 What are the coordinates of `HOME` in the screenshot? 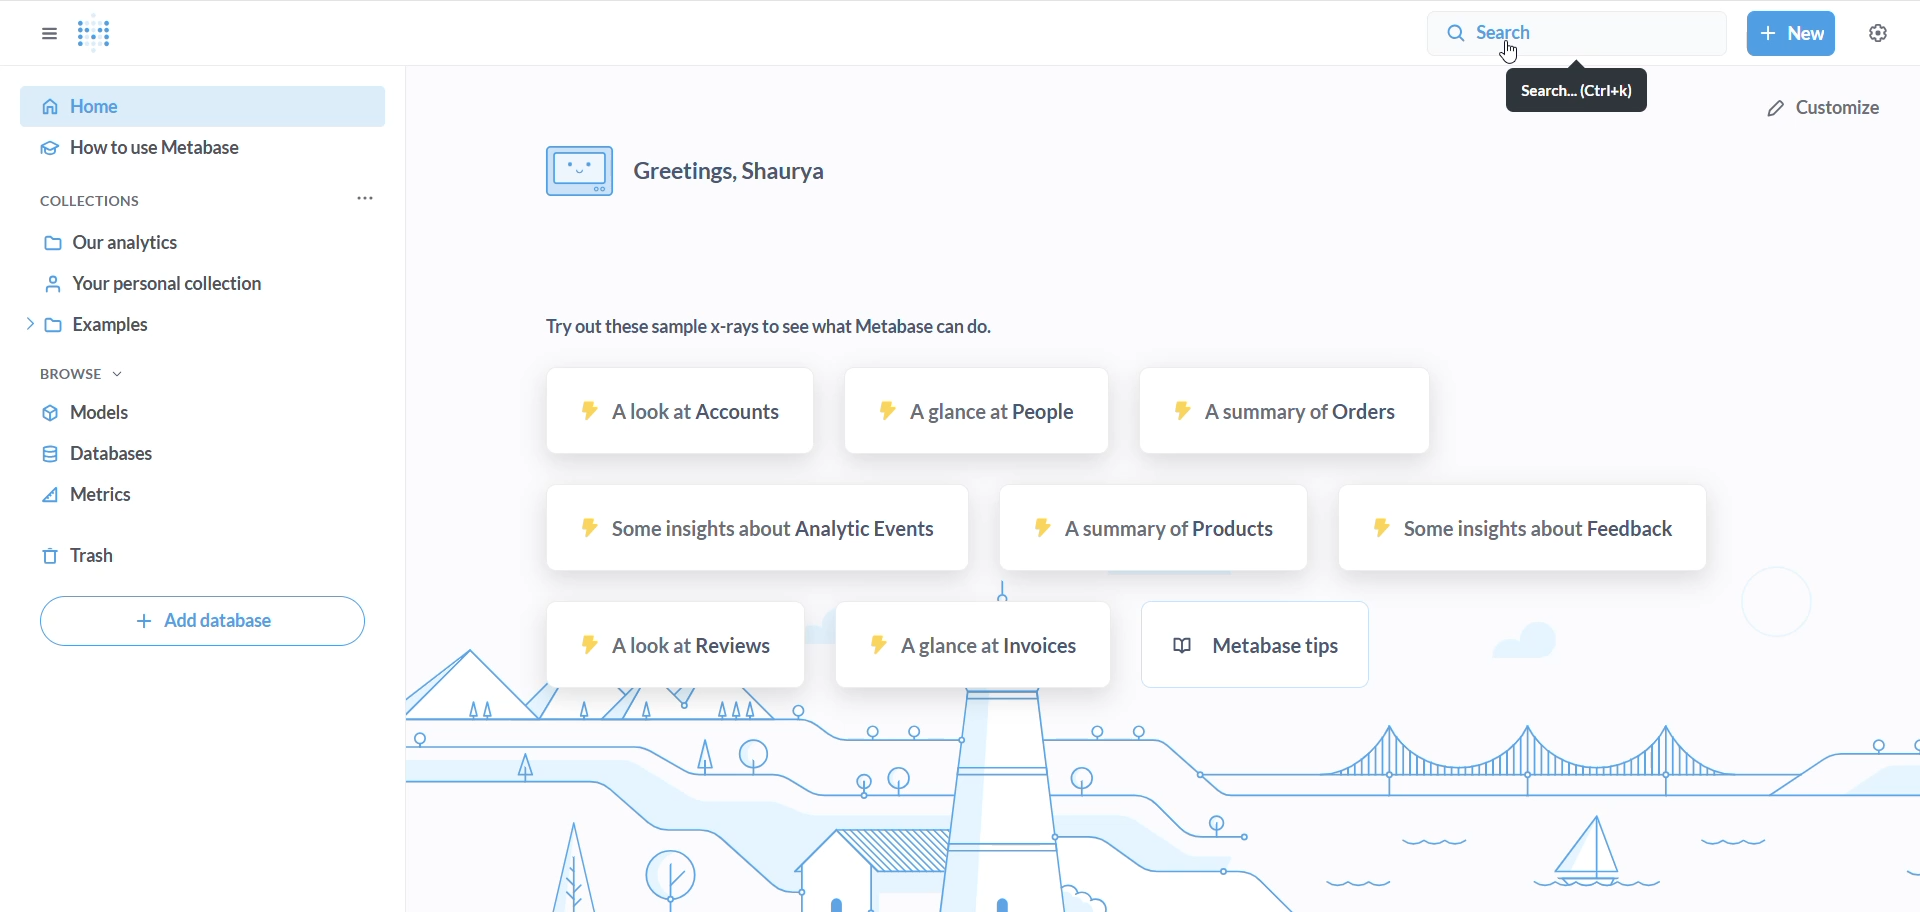 It's located at (195, 107).